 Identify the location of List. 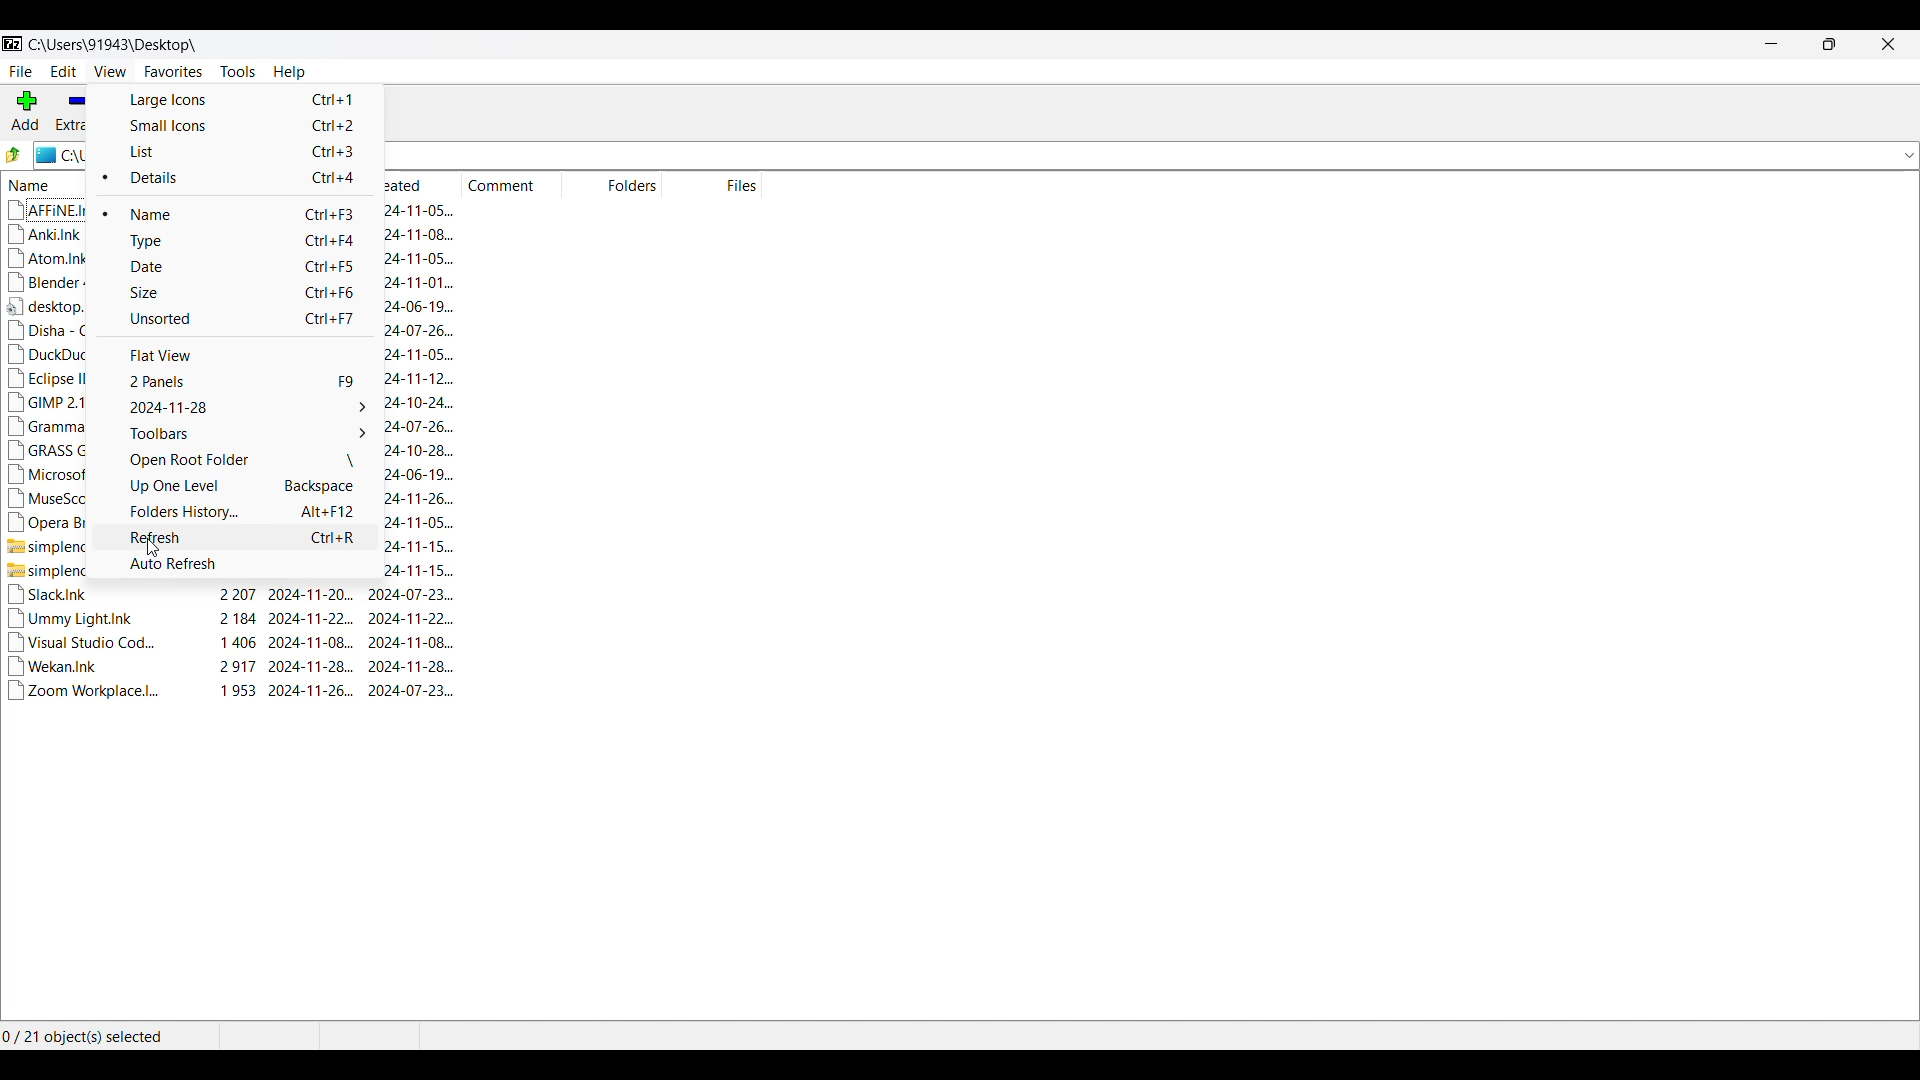
(237, 151).